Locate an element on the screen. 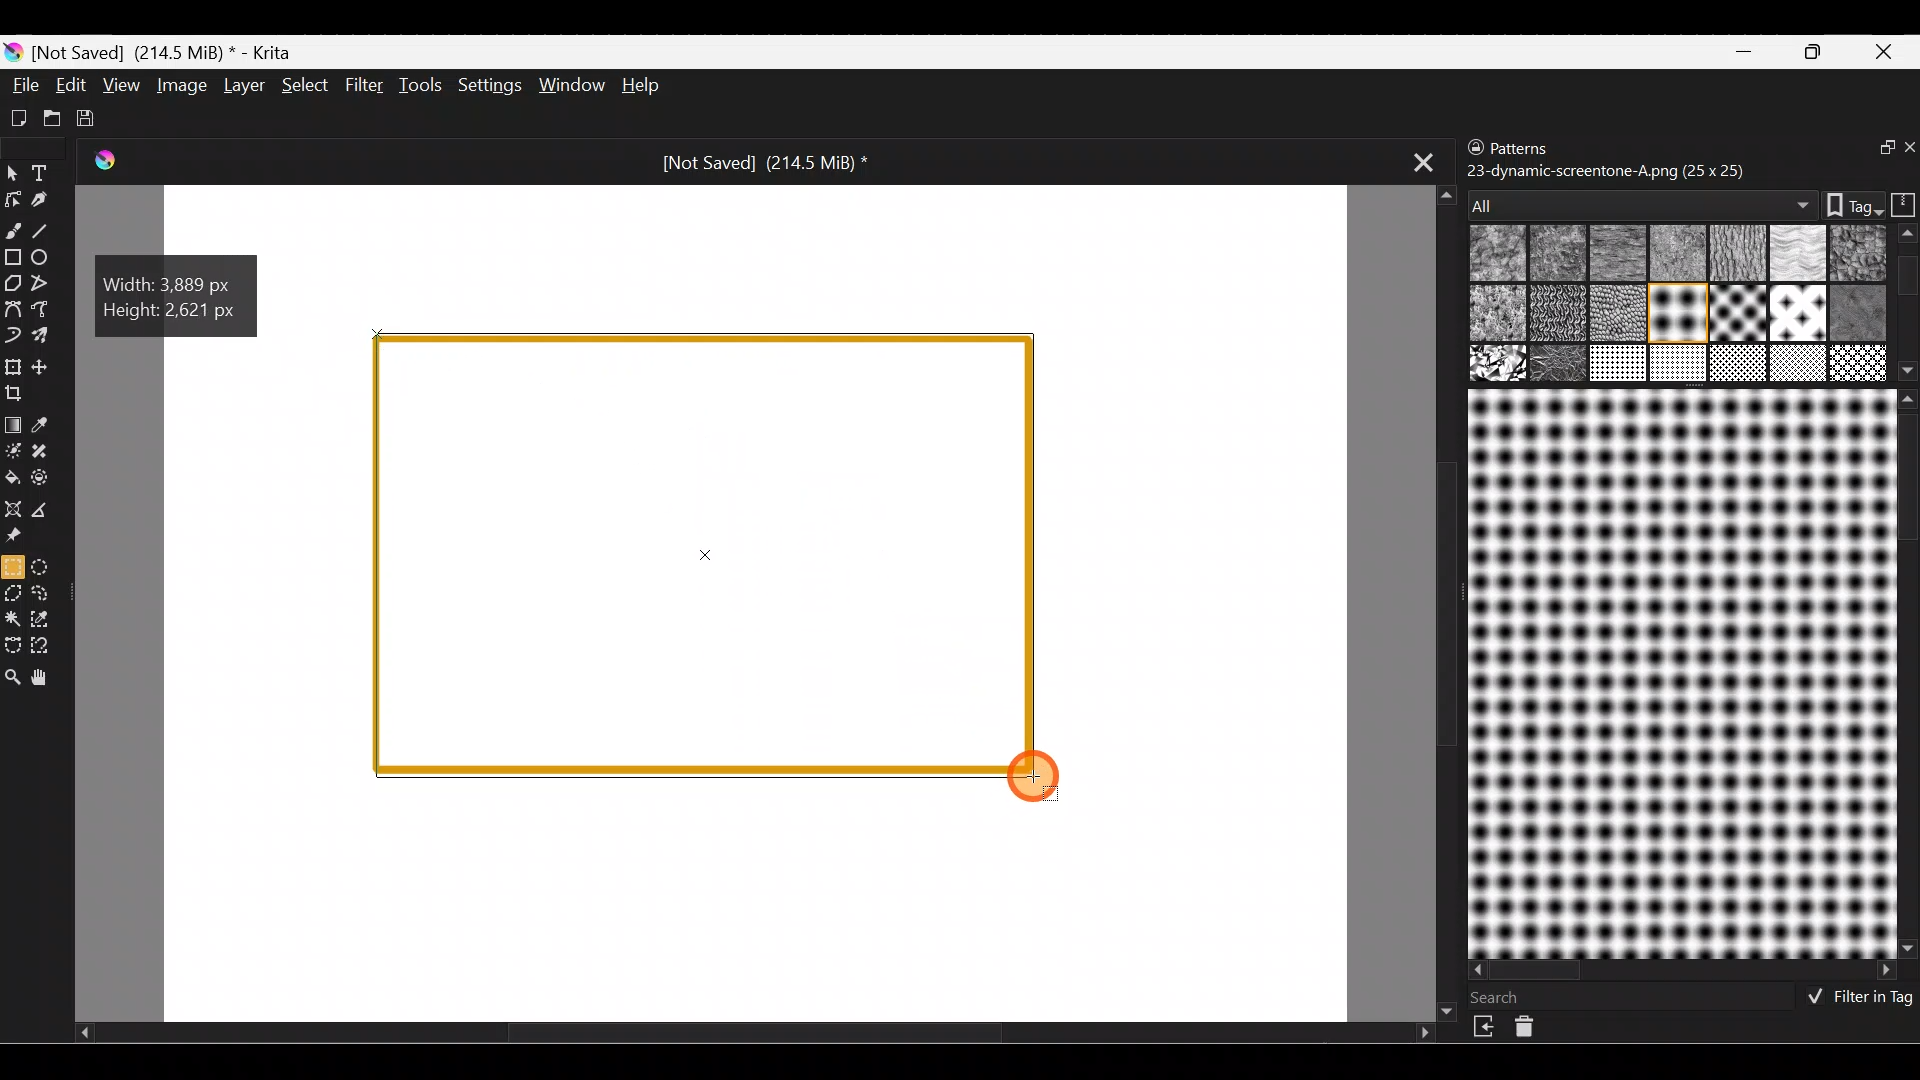  View is located at coordinates (121, 83).